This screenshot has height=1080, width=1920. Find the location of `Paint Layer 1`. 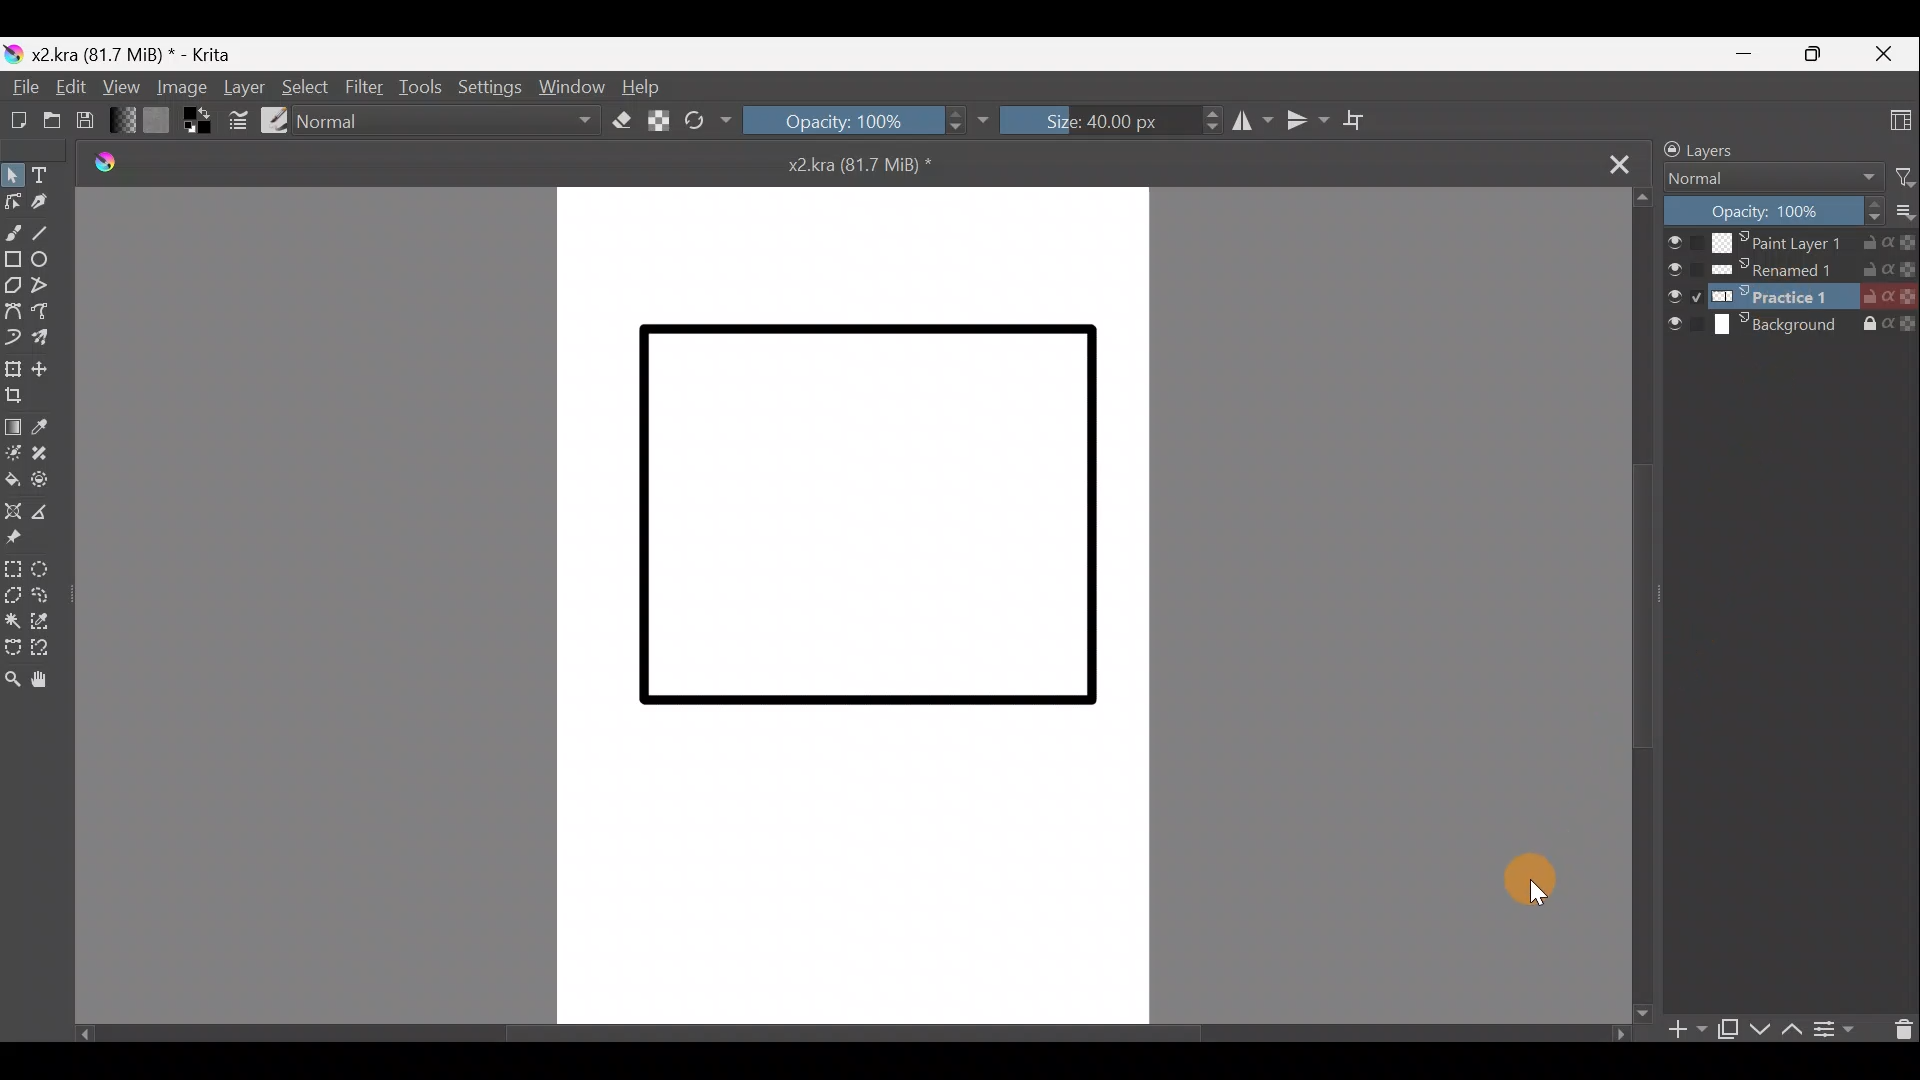

Paint Layer 1 is located at coordinates (1787, 242).